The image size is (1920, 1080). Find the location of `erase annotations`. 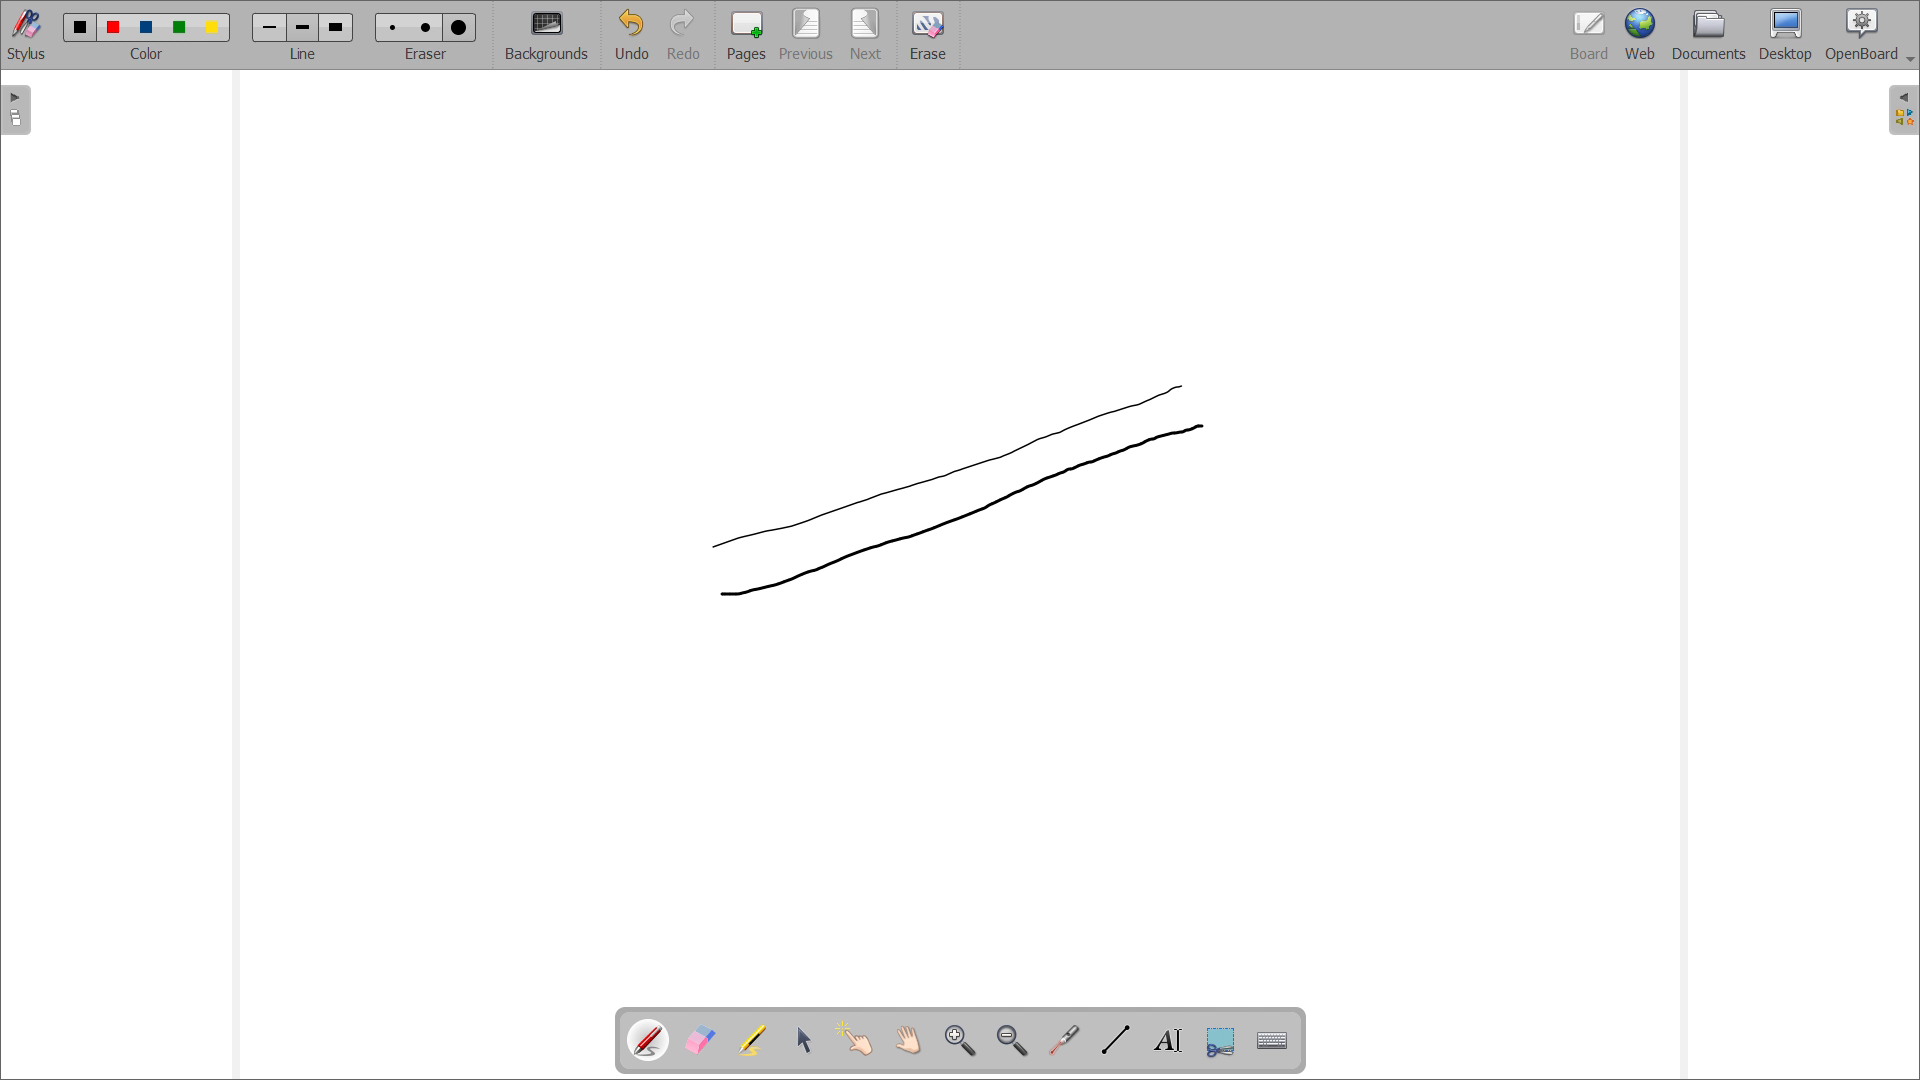

erase annotations is located at coordinates (701, 1040).